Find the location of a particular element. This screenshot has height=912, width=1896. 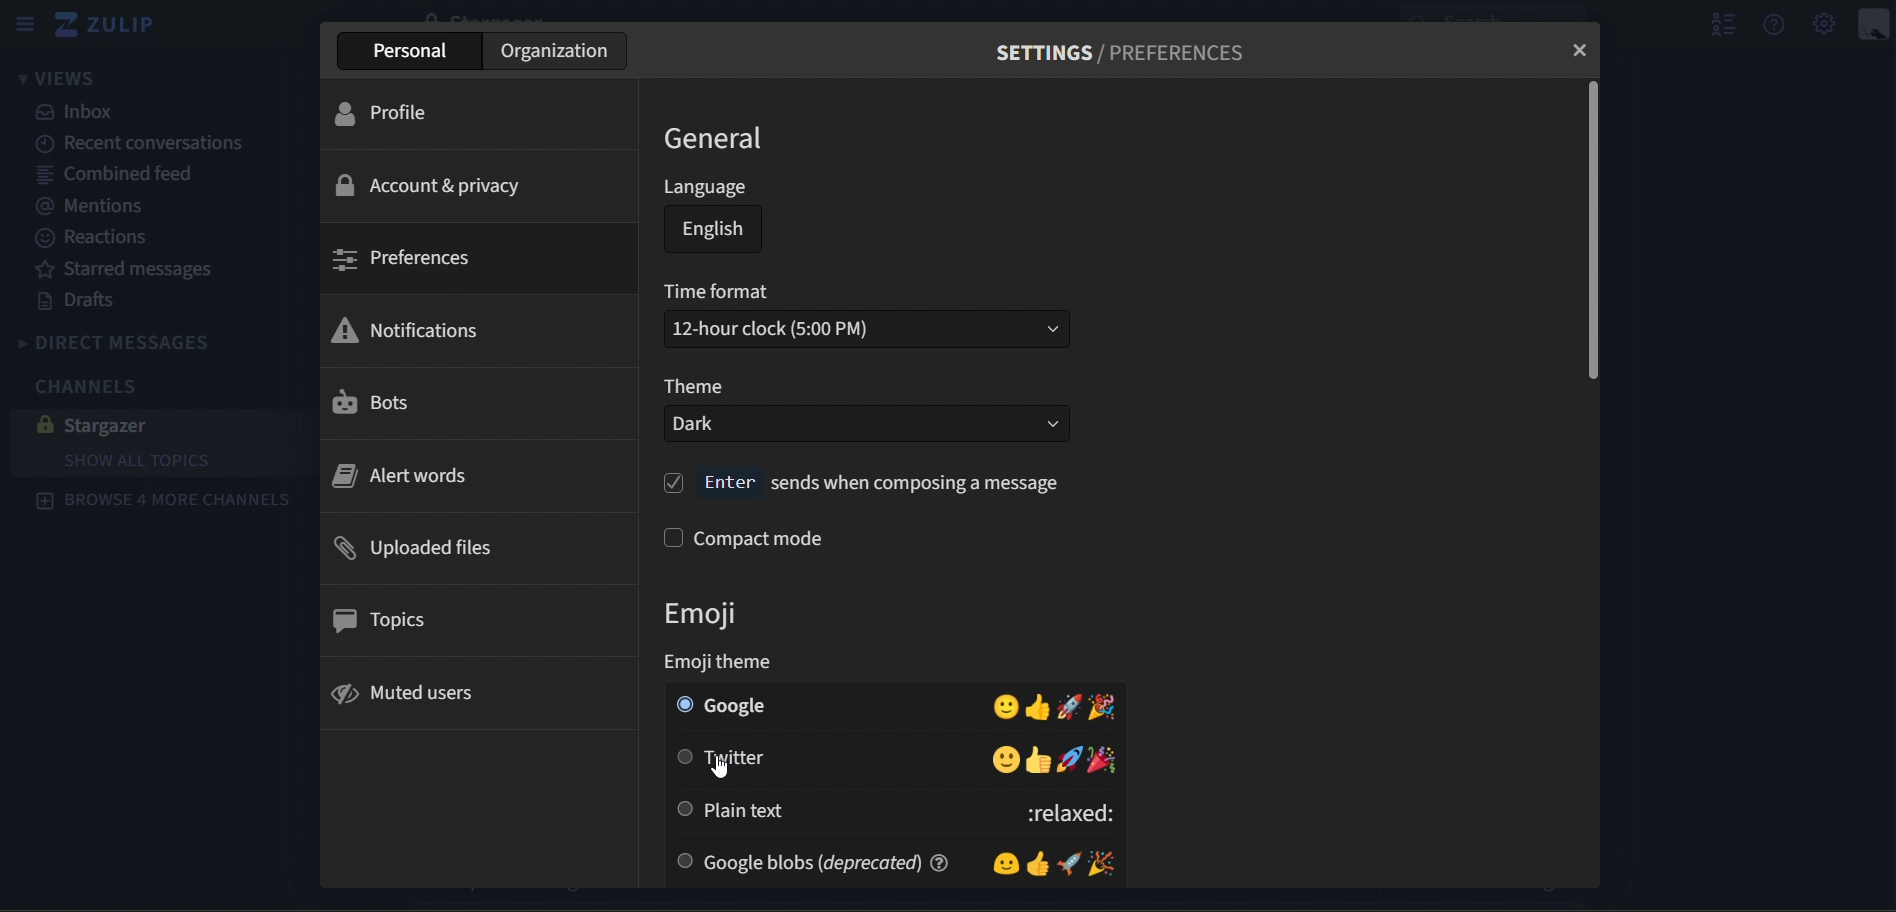

get help is located at coordinates (1776, 23).